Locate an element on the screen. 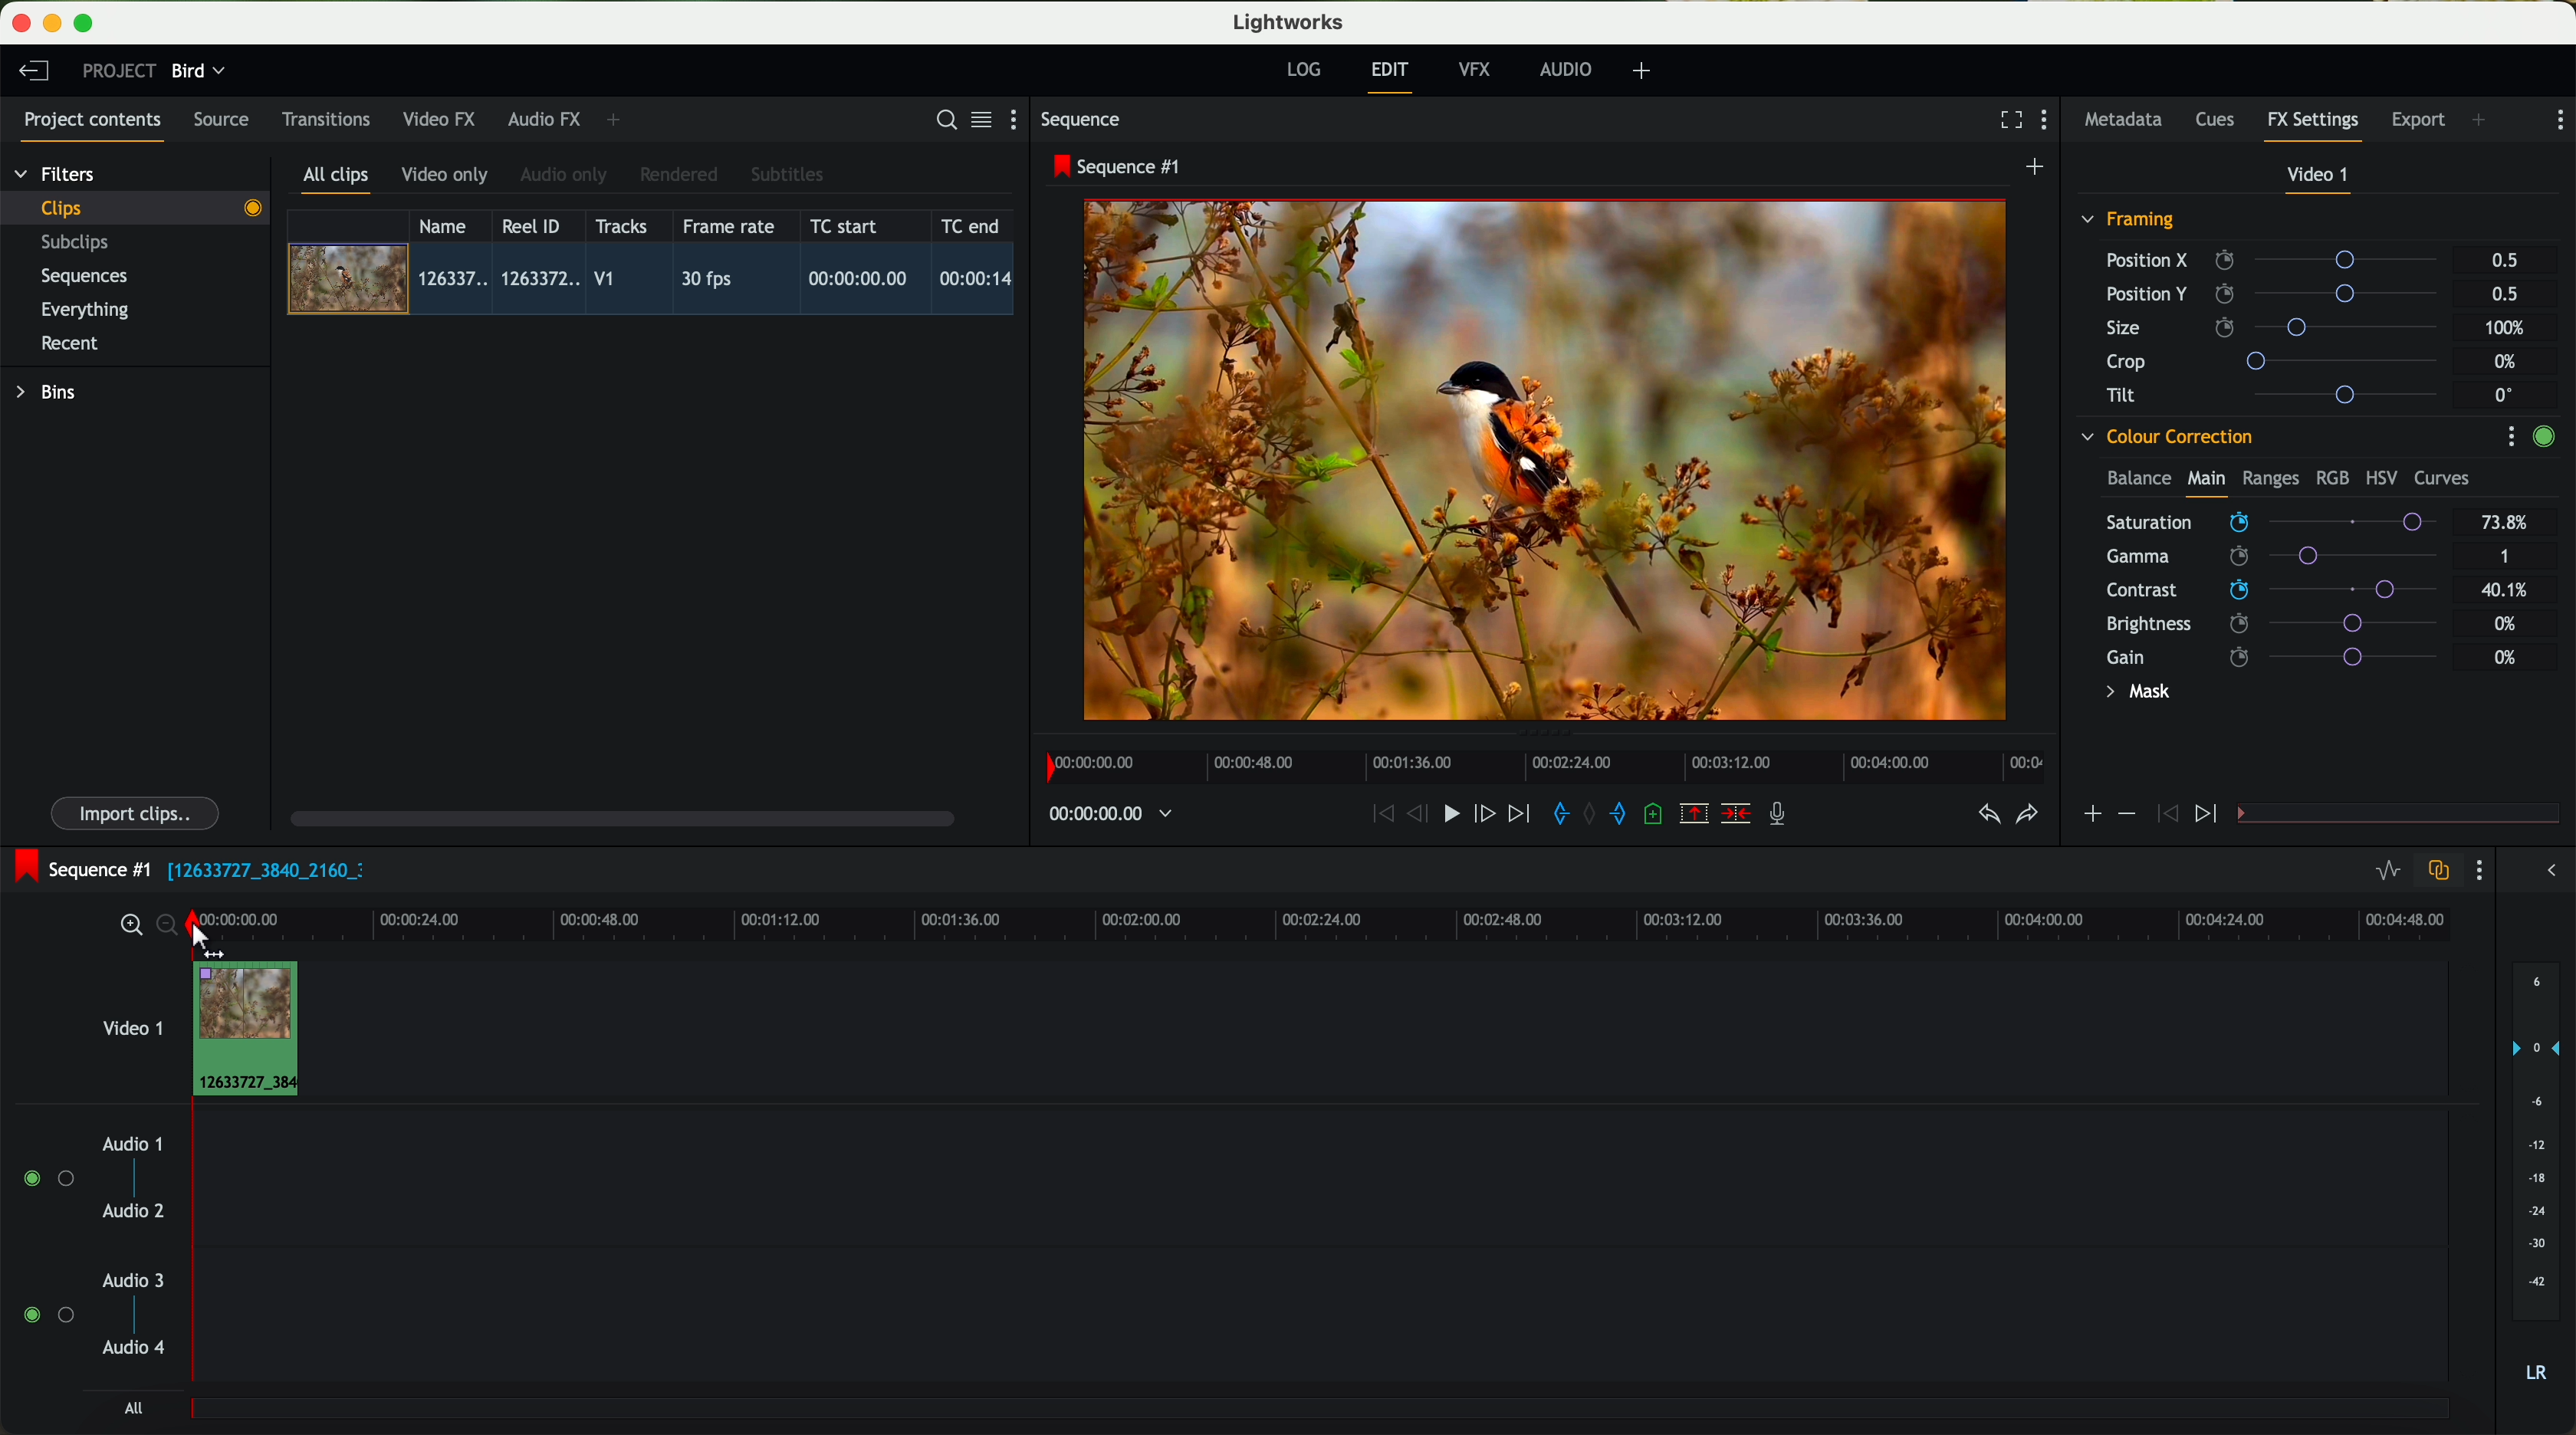 The width and height of the screenshot is (2576, 1435). 40.1% is located at coordinates (2510, 590).